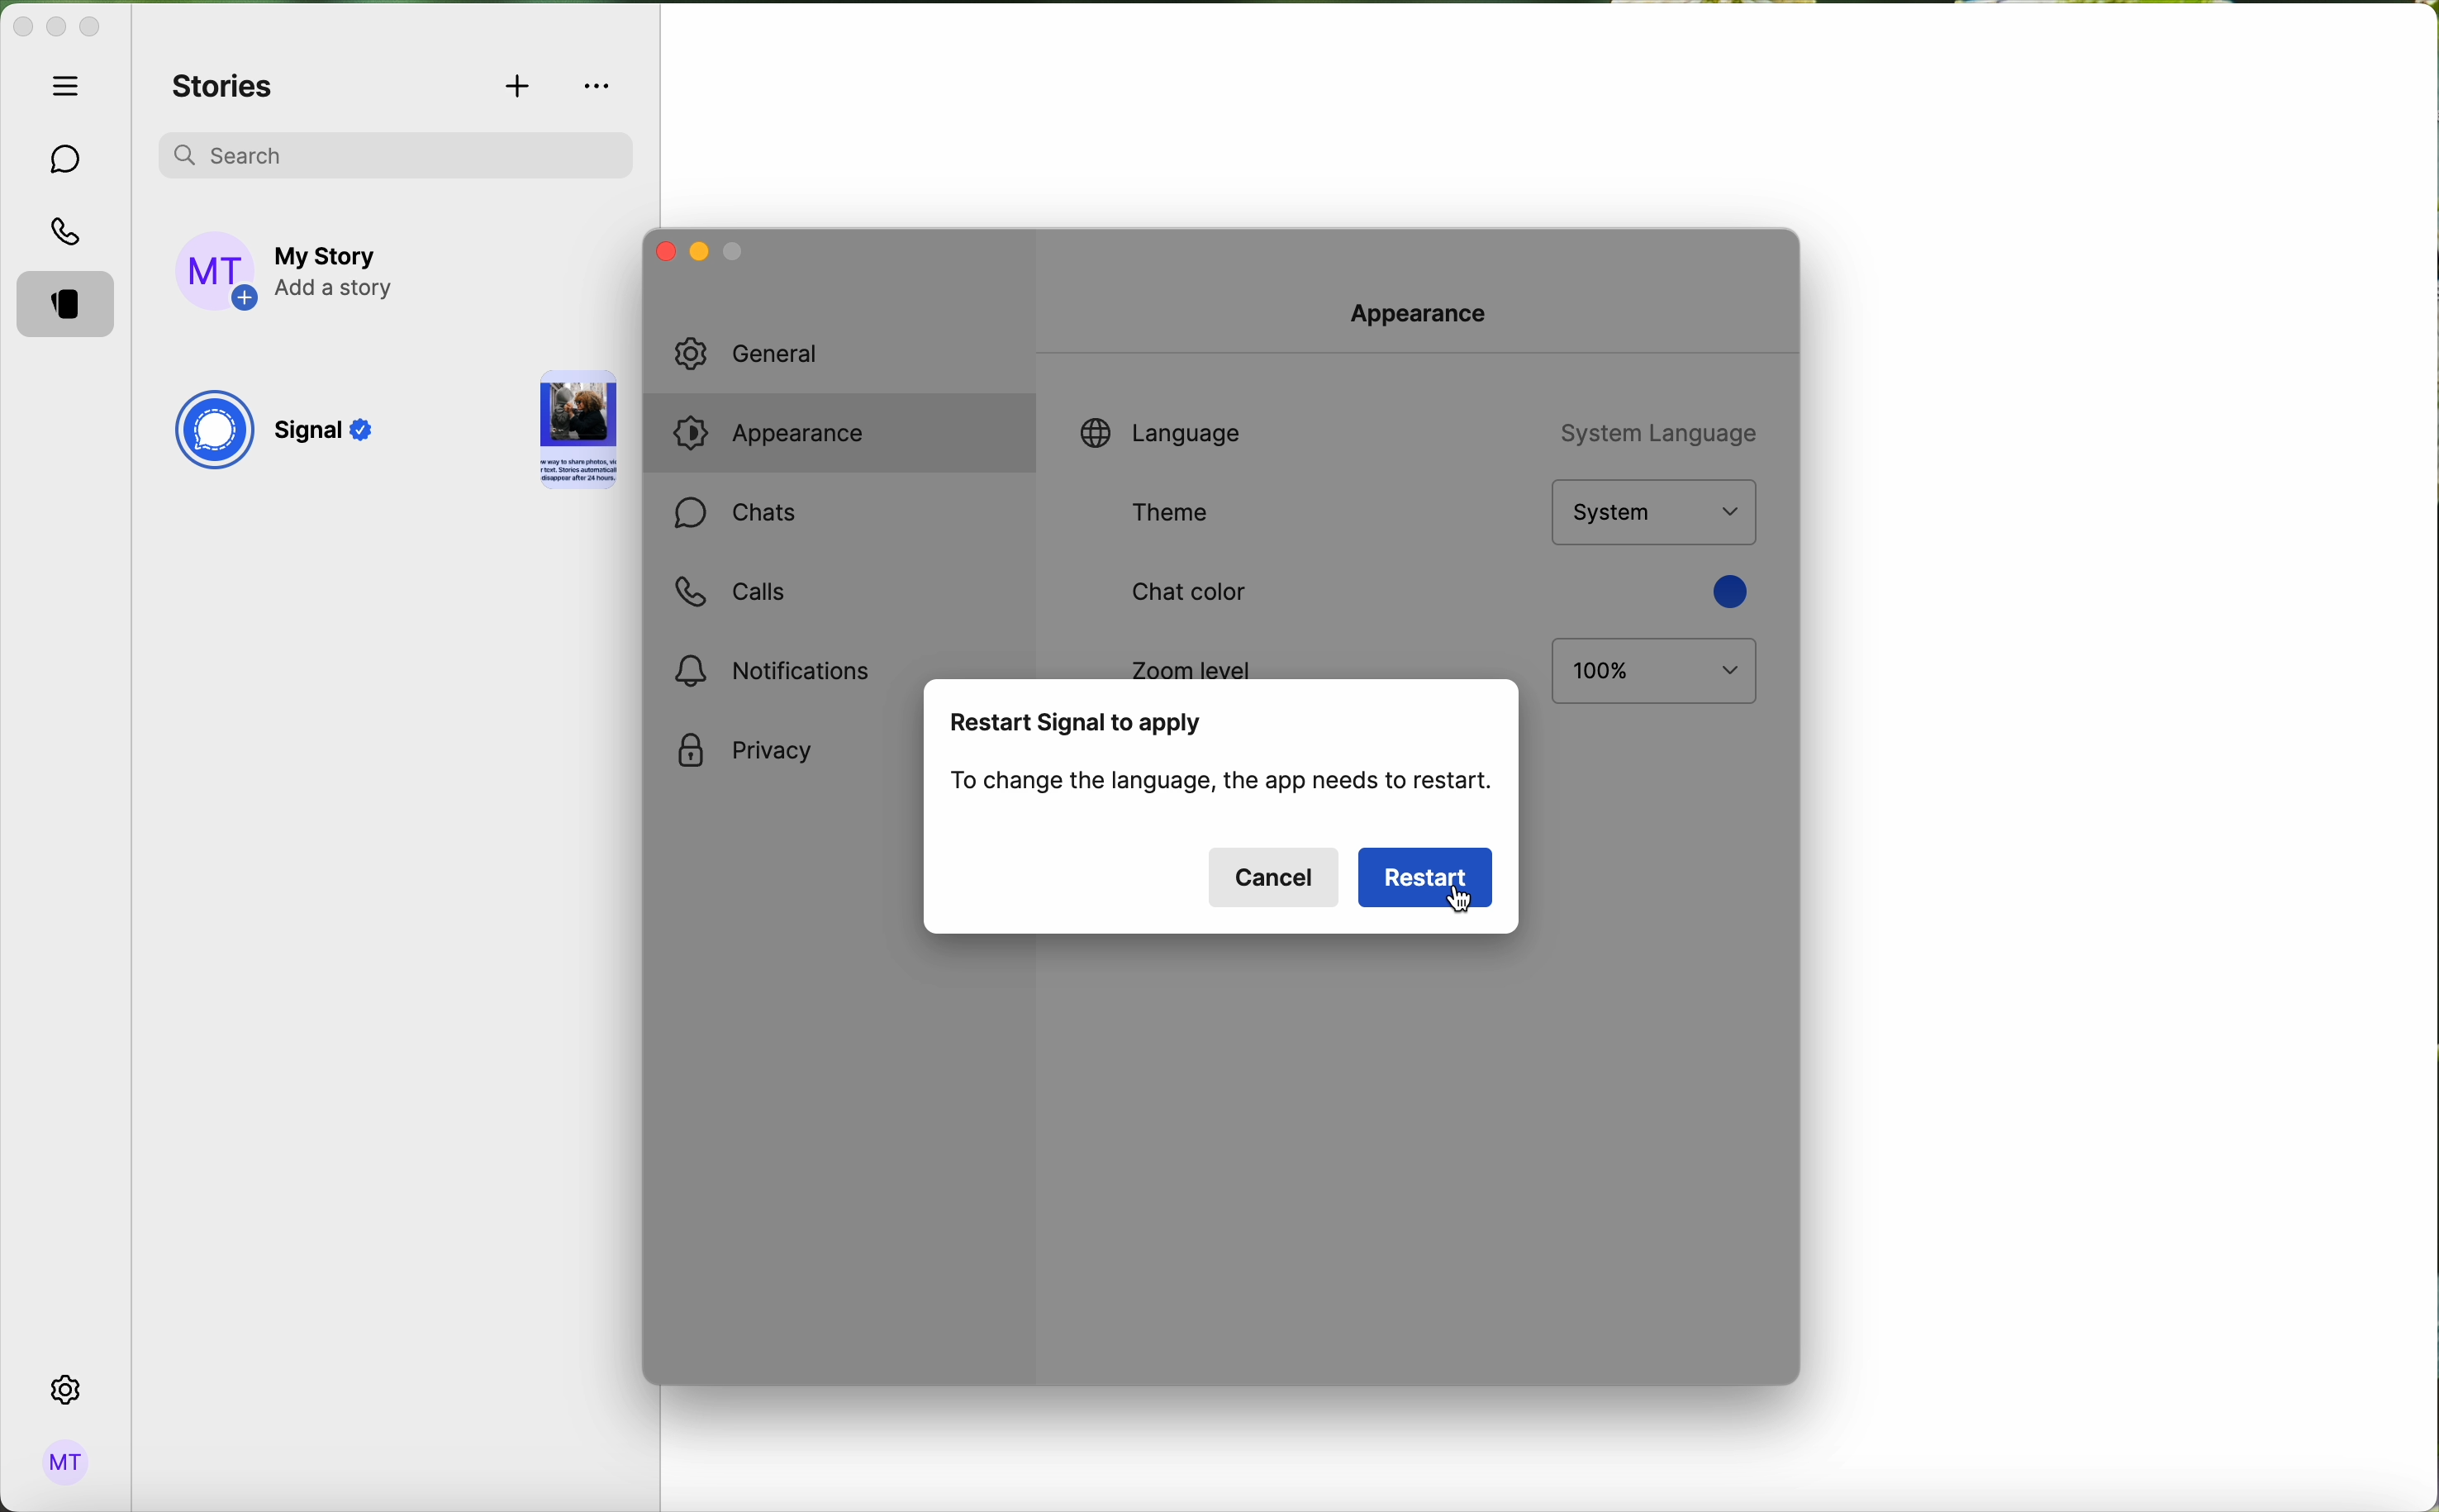 Image resolution: width=2439 pixels, height=1512 pixels. I want to click on chats, so click(735, 516).